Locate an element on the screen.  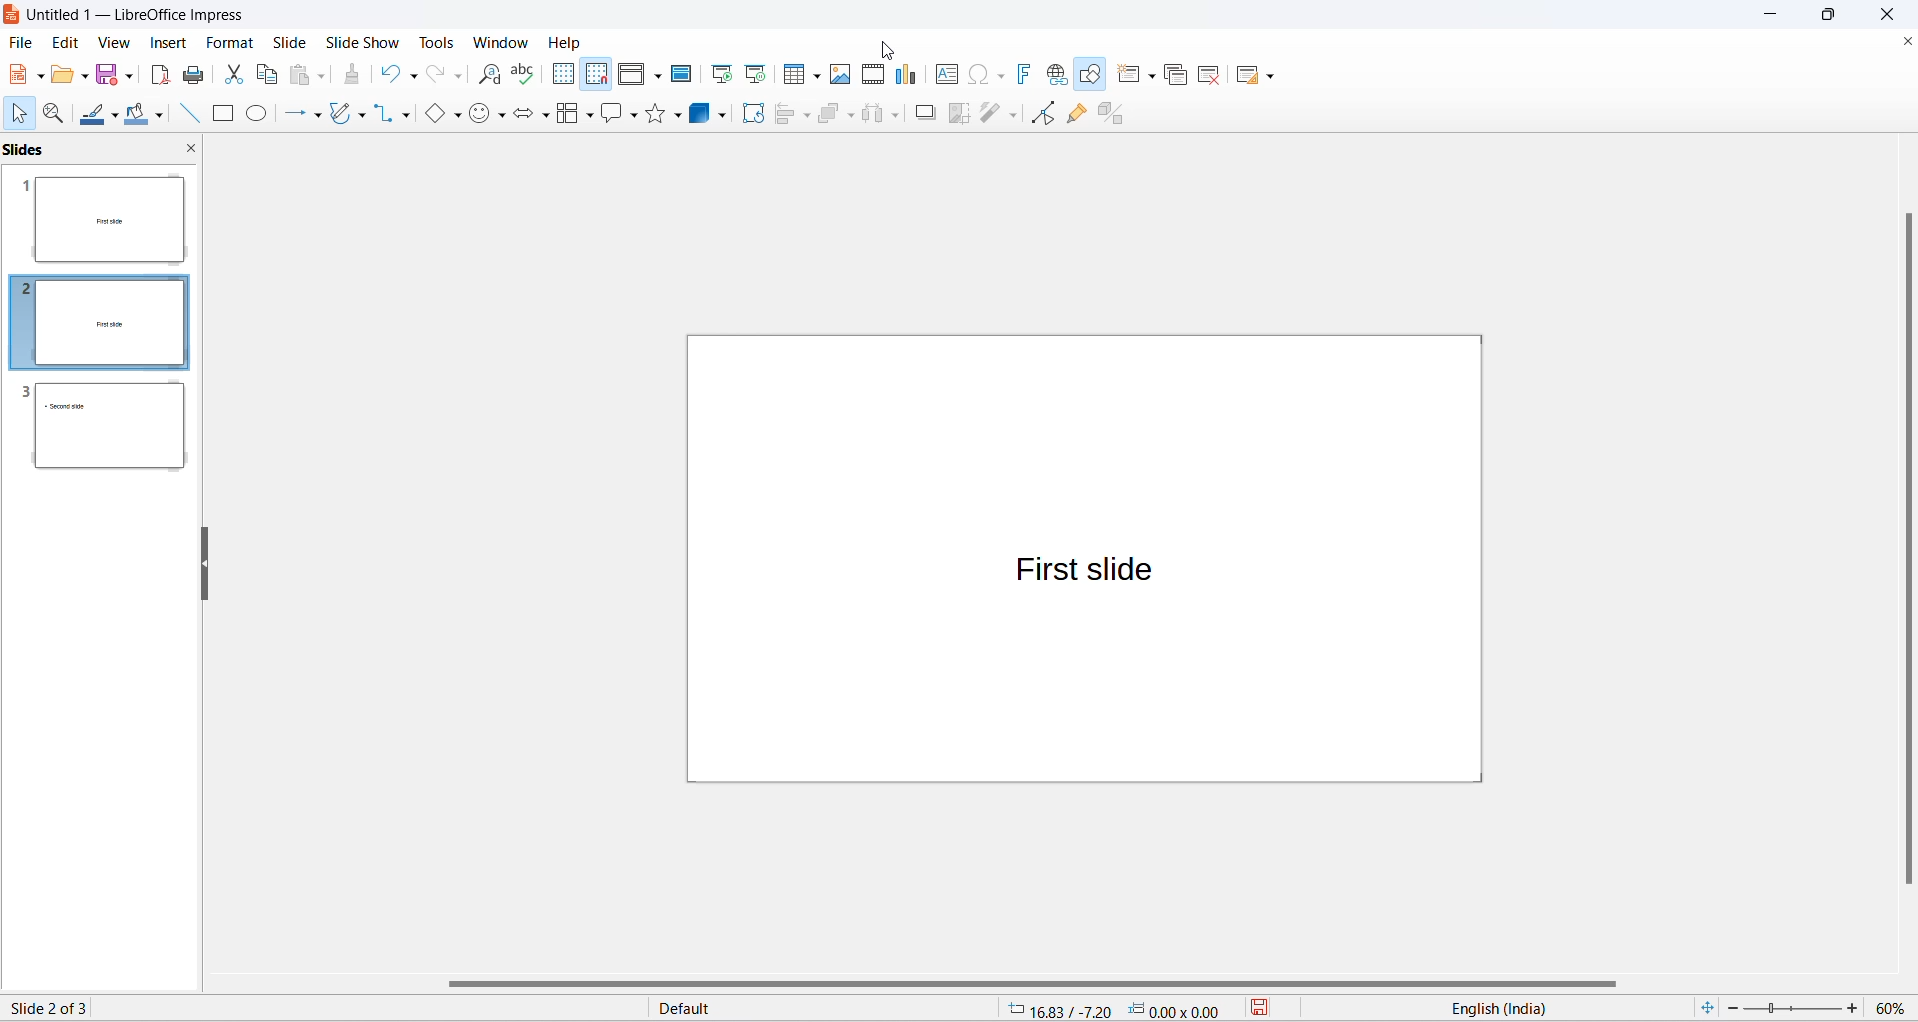
select at least three objects is located at coordinates (878, 113).